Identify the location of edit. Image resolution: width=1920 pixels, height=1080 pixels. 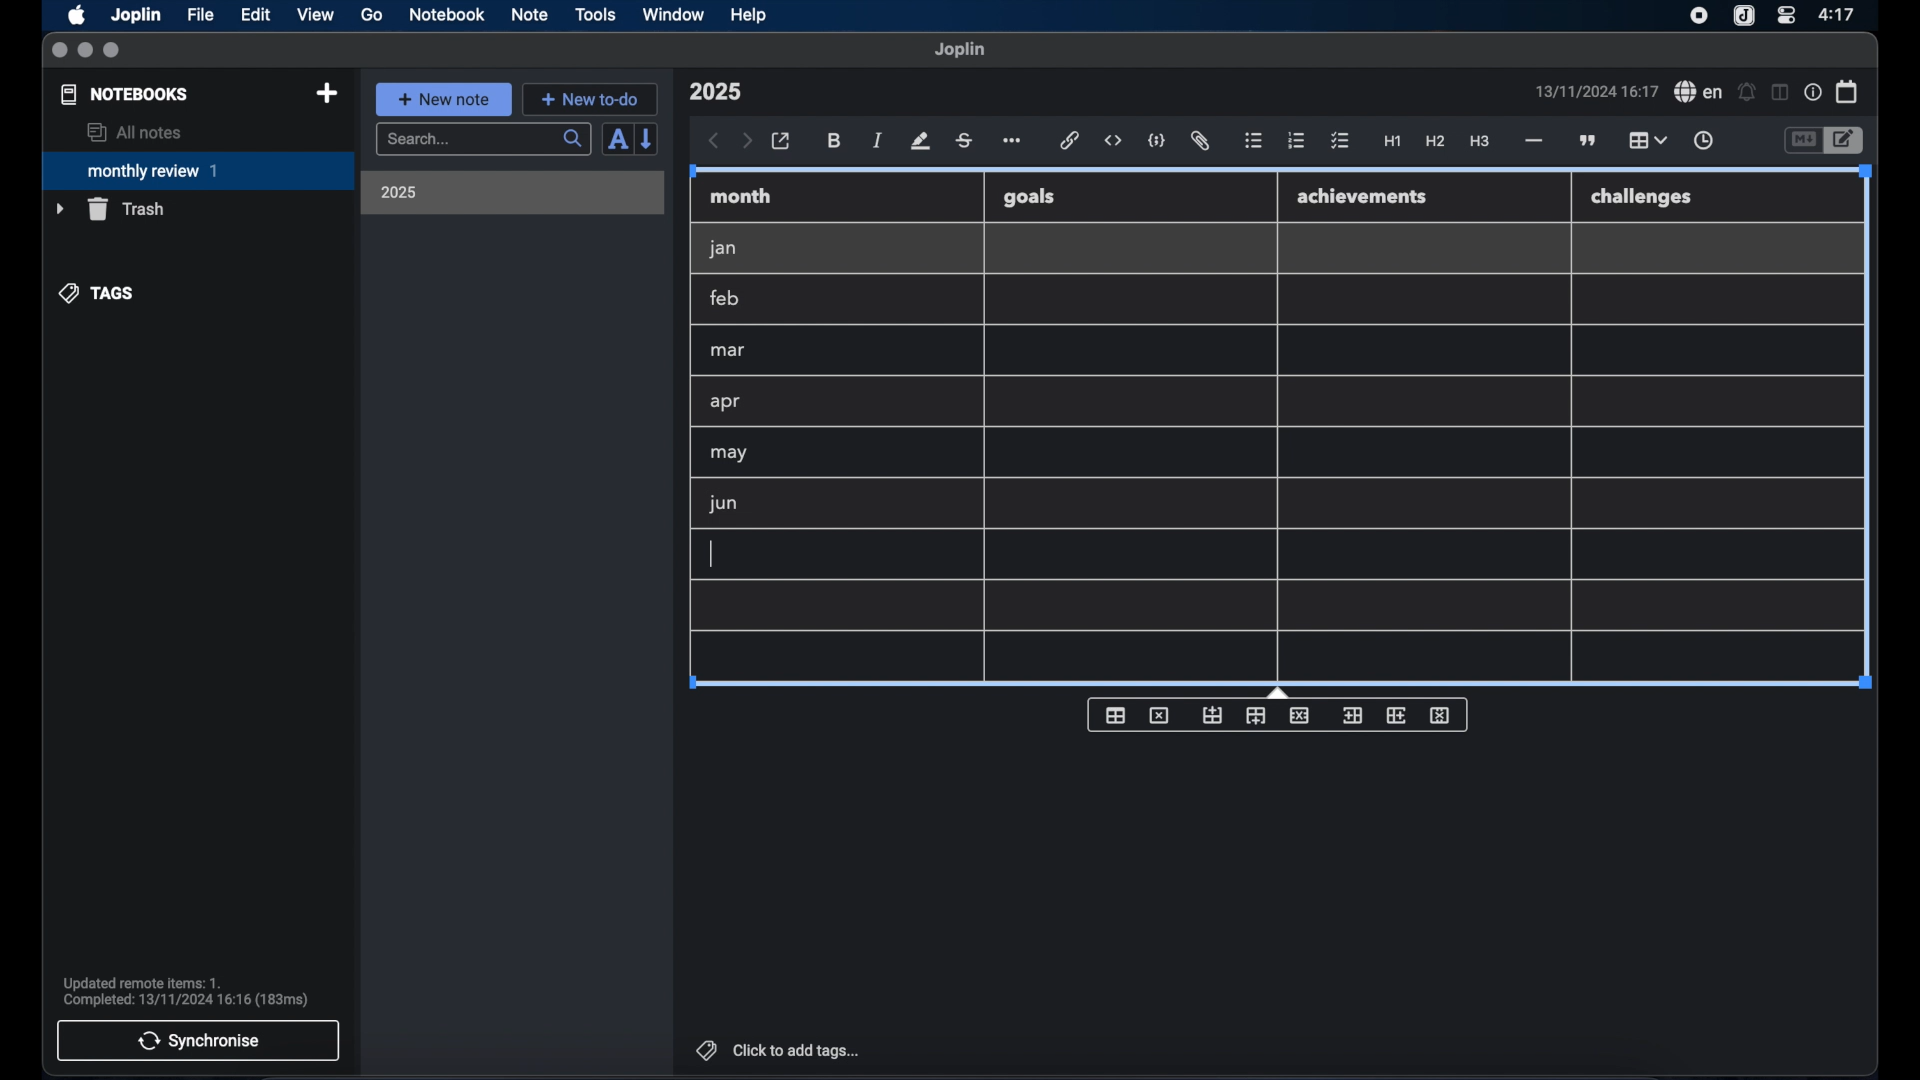
(257, 15).